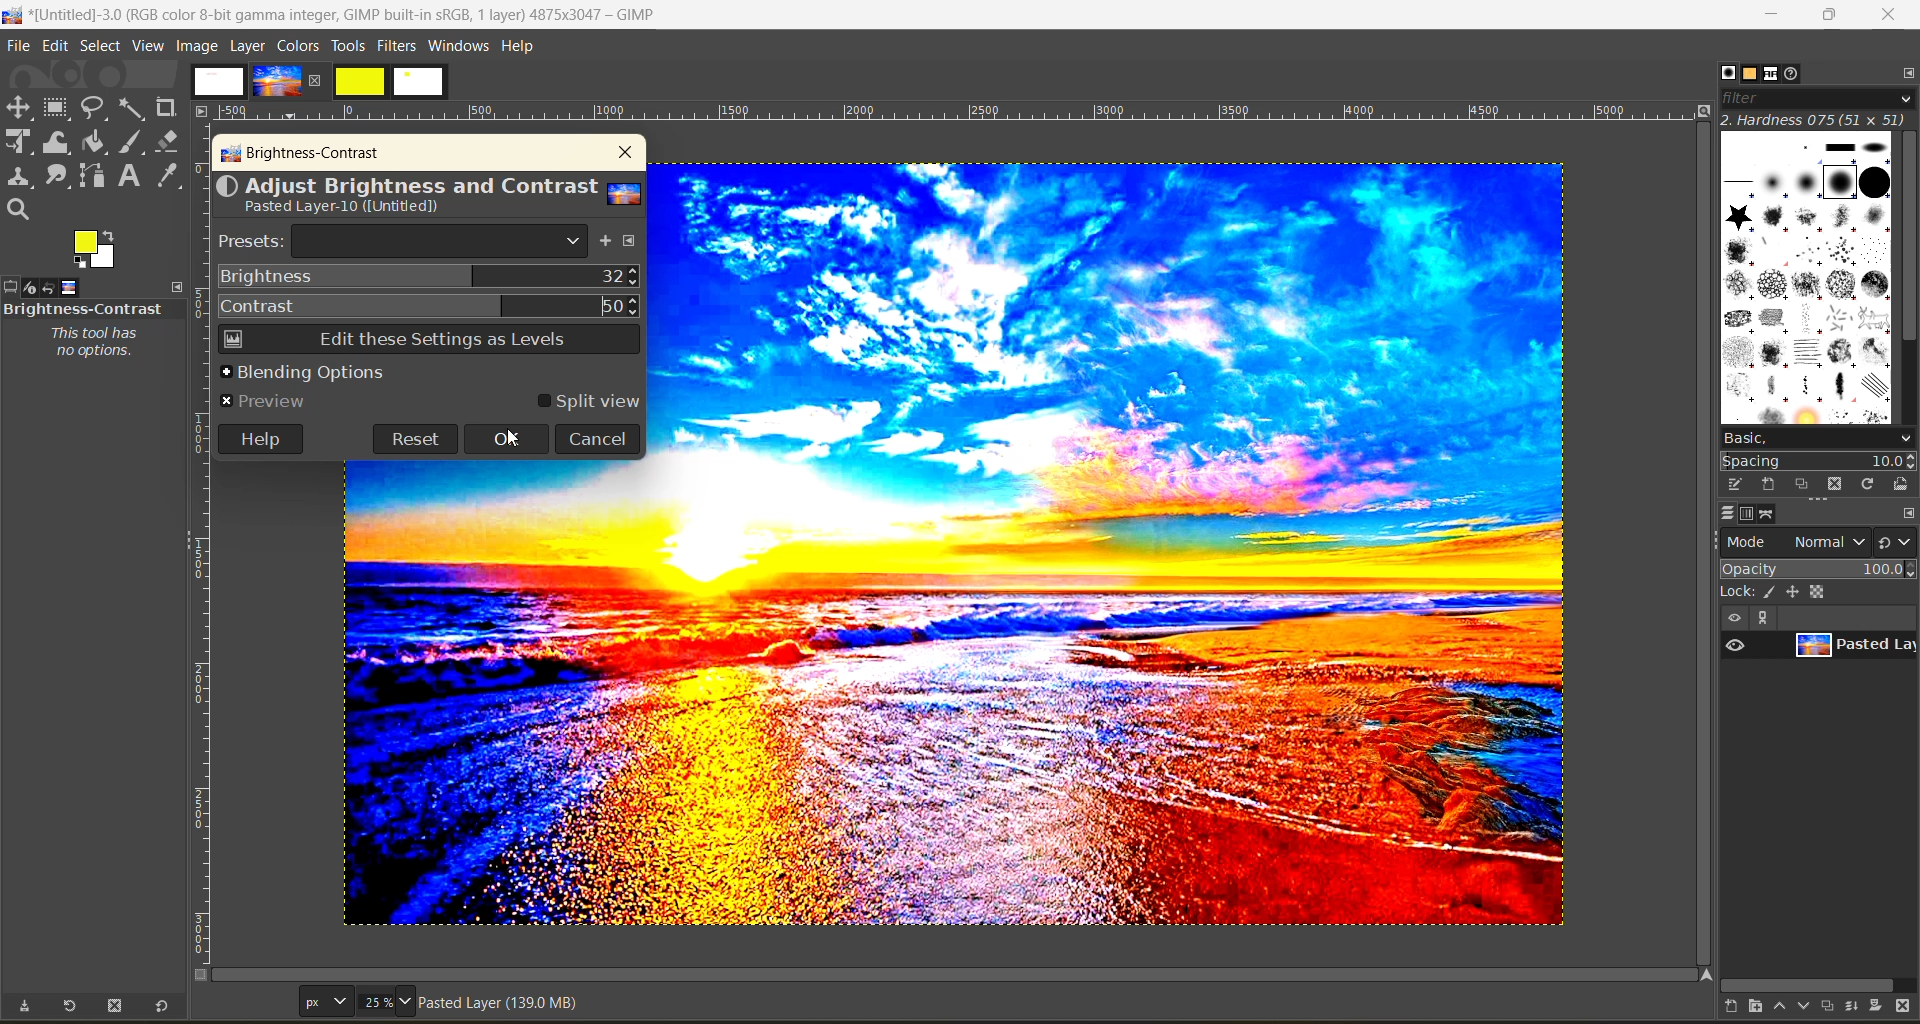 This screenshot has height=1024, width=1920. I want to click on This tool has no options, so click(92, 343).